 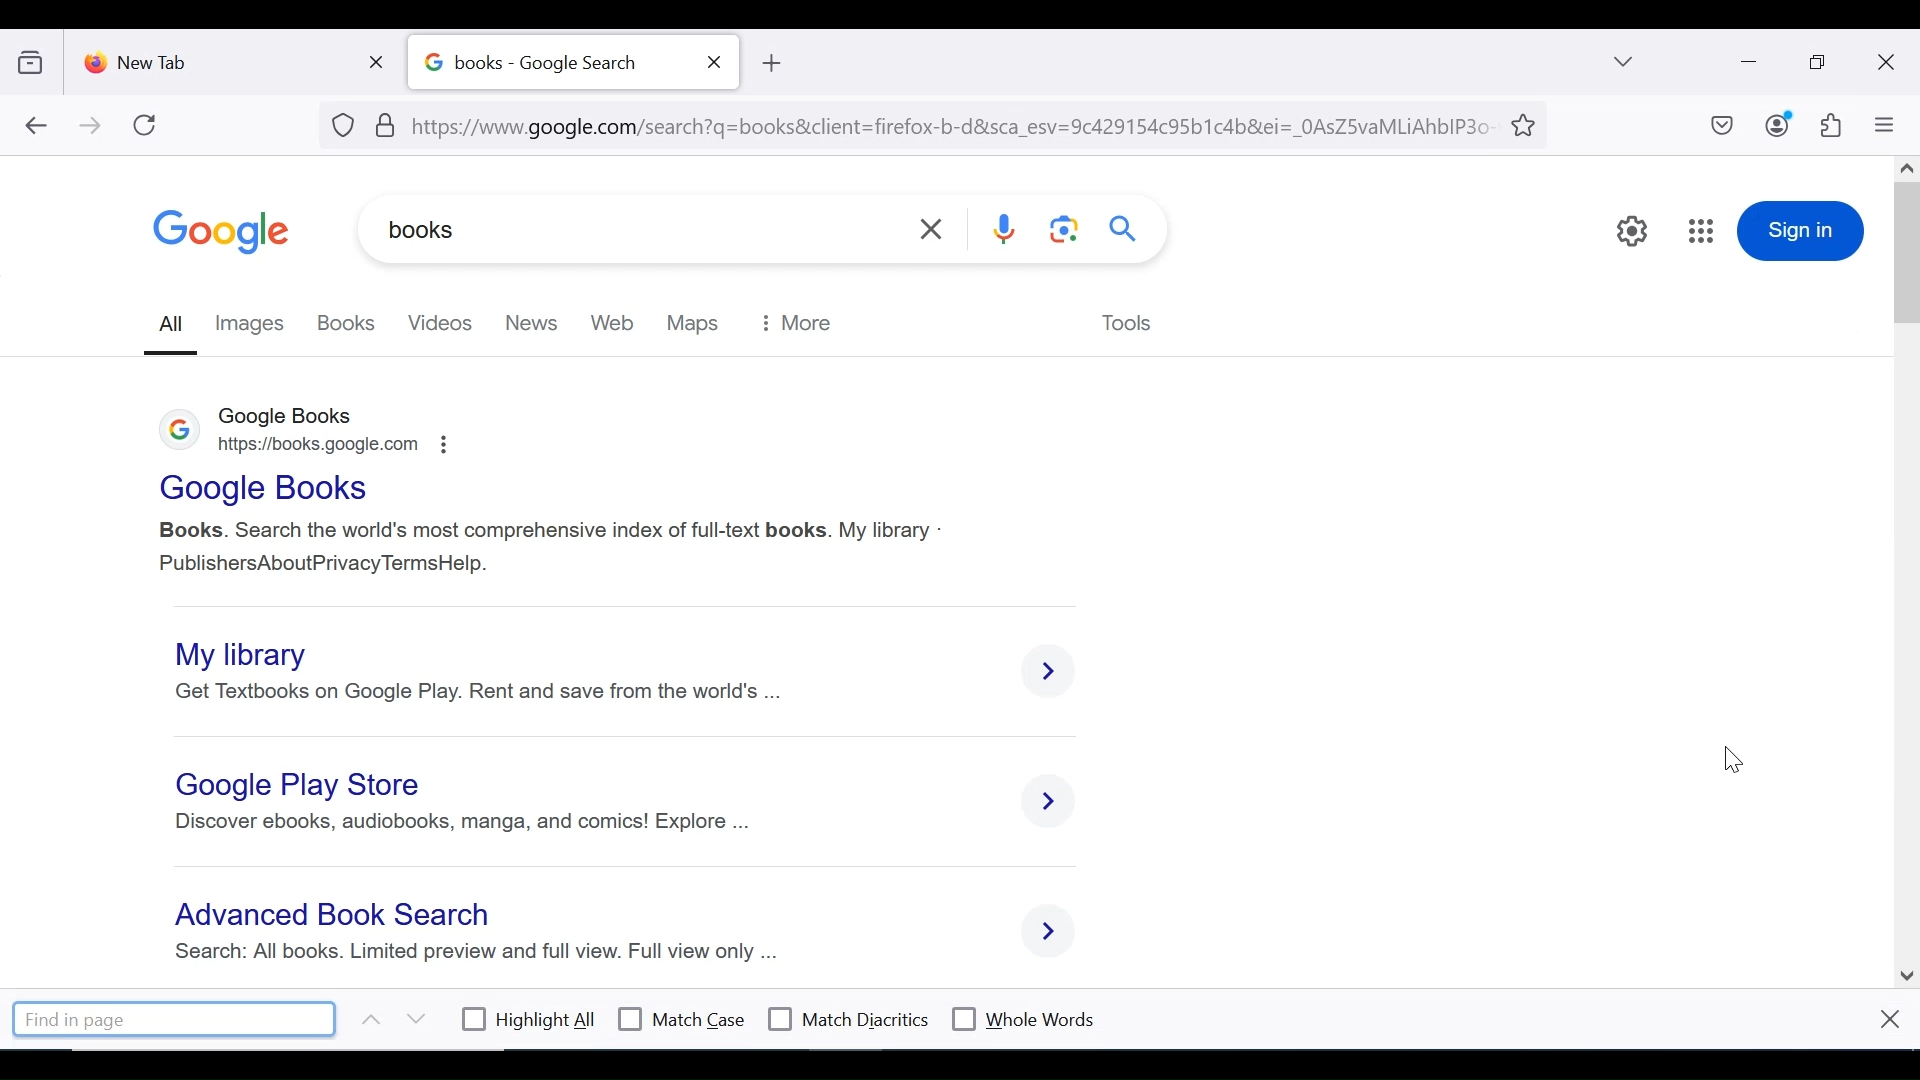 I want to click on books, so click(x=348, y=322).